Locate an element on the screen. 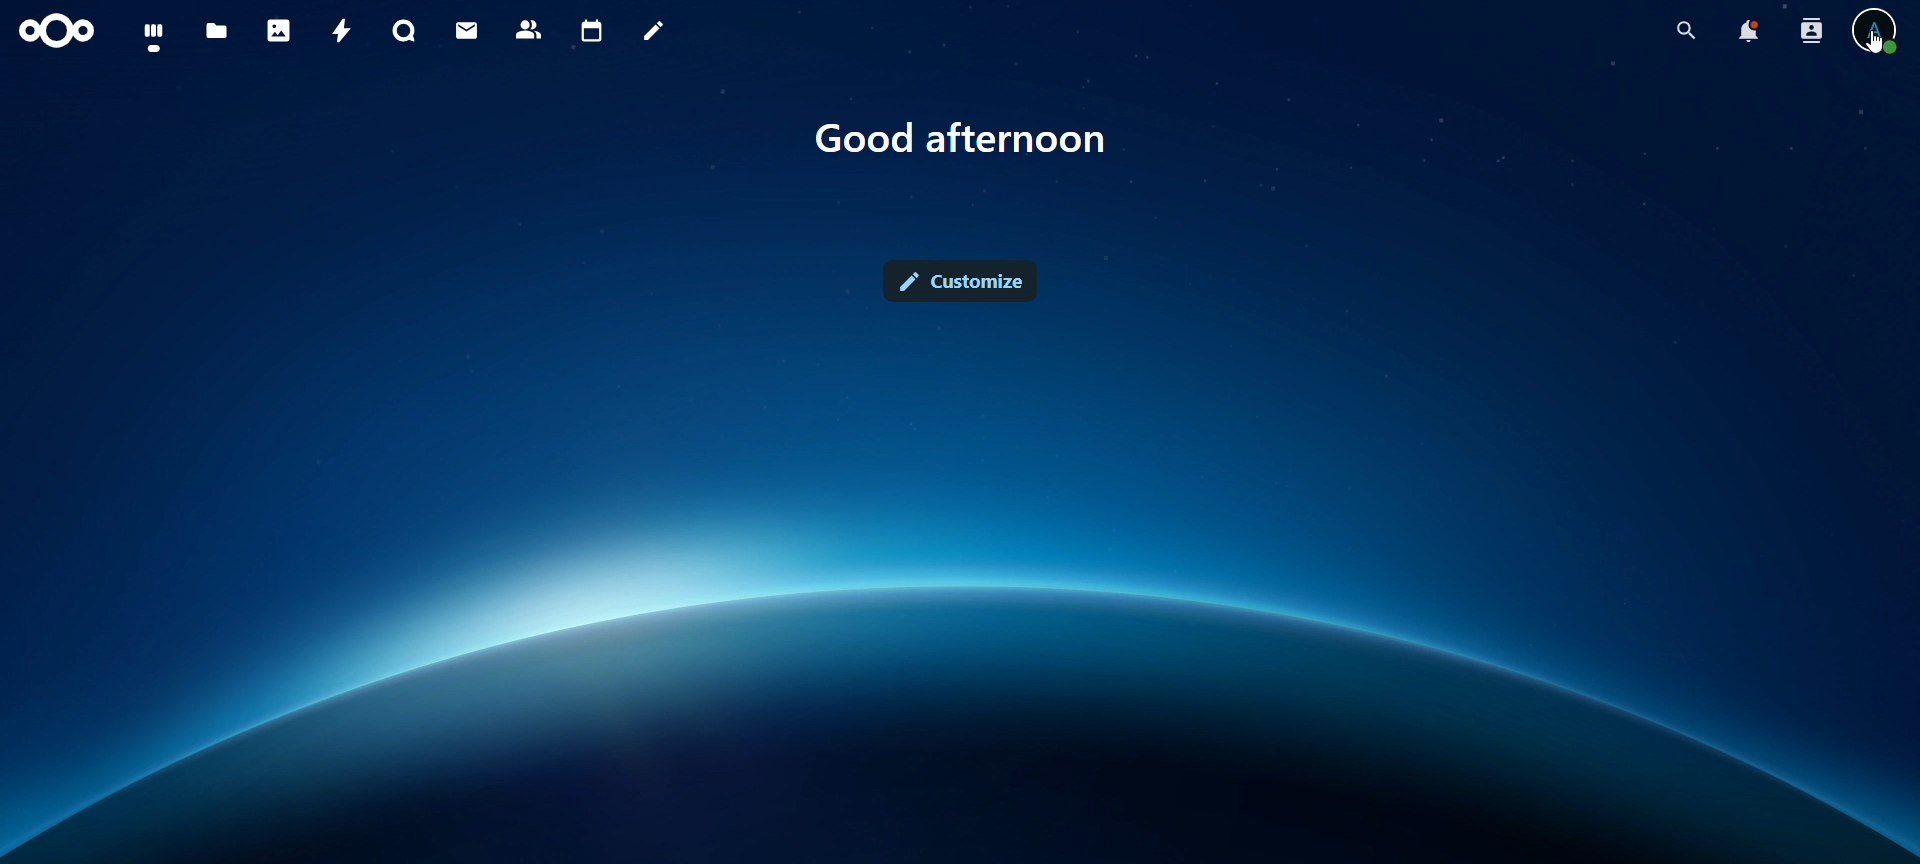 Image resolution: width=1920 pixels, height=864 pixels. Cursor is located at coordinates (1874, 46).